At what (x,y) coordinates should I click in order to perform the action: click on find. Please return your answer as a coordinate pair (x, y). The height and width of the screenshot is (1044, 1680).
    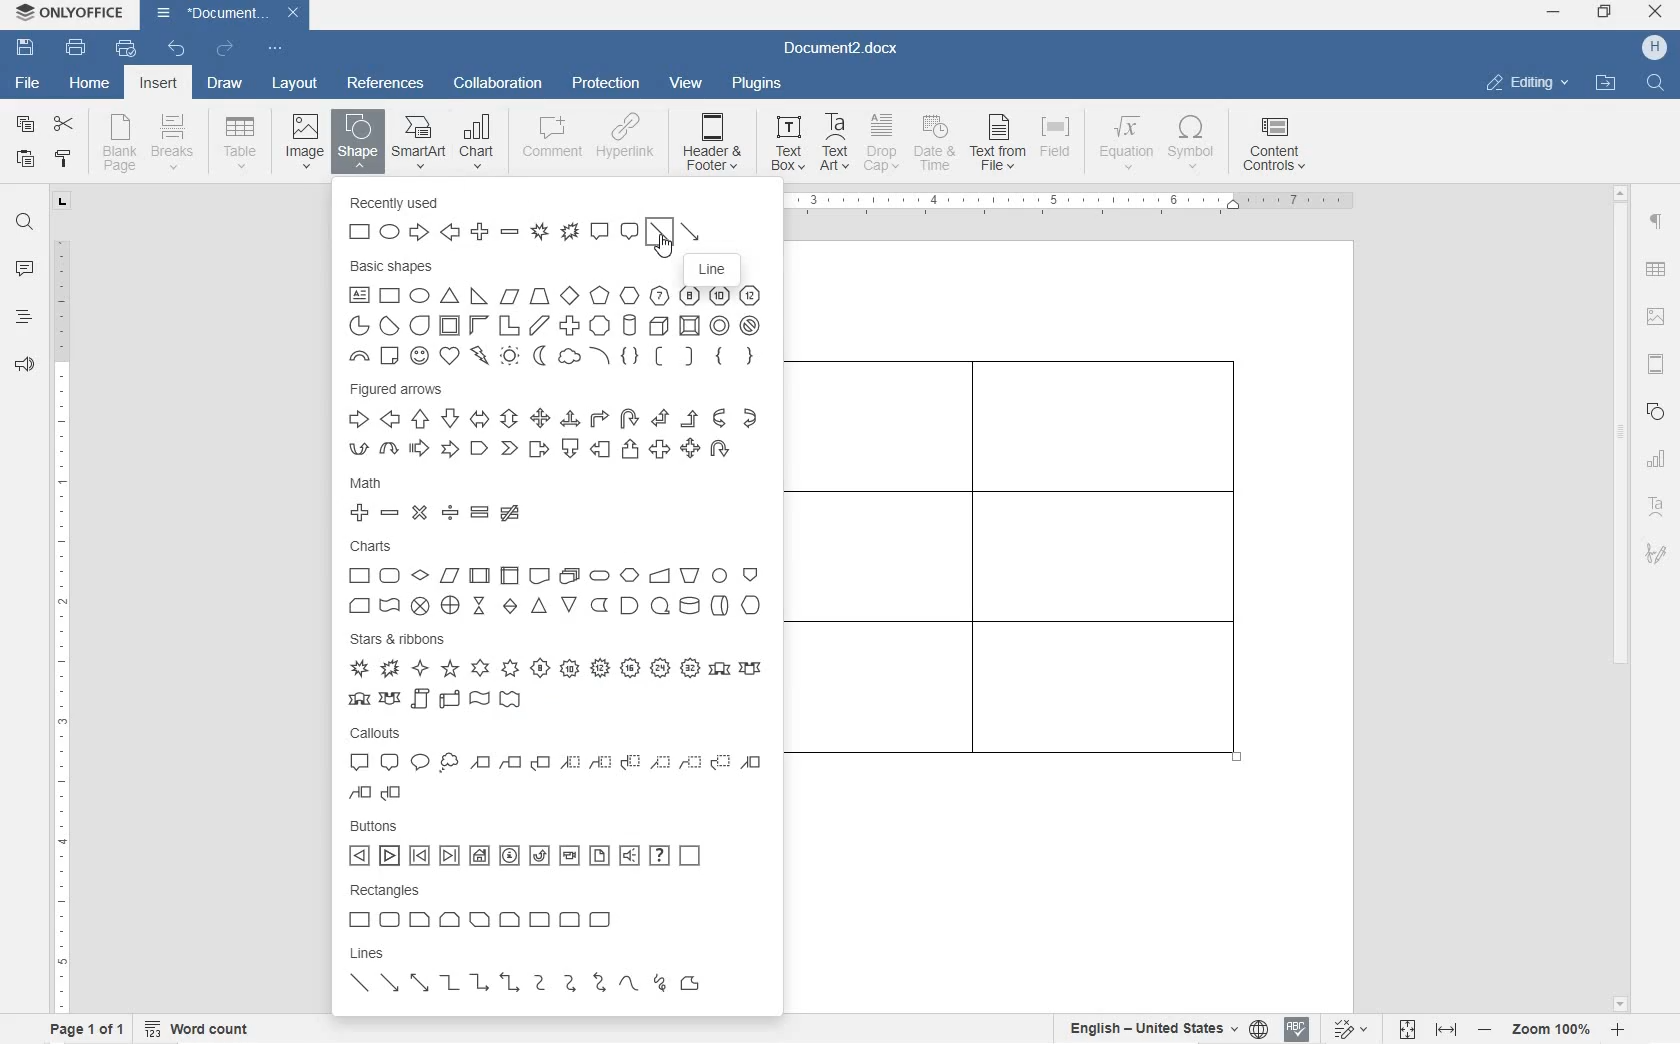
    Looking at the image, I should click on (26, 224).